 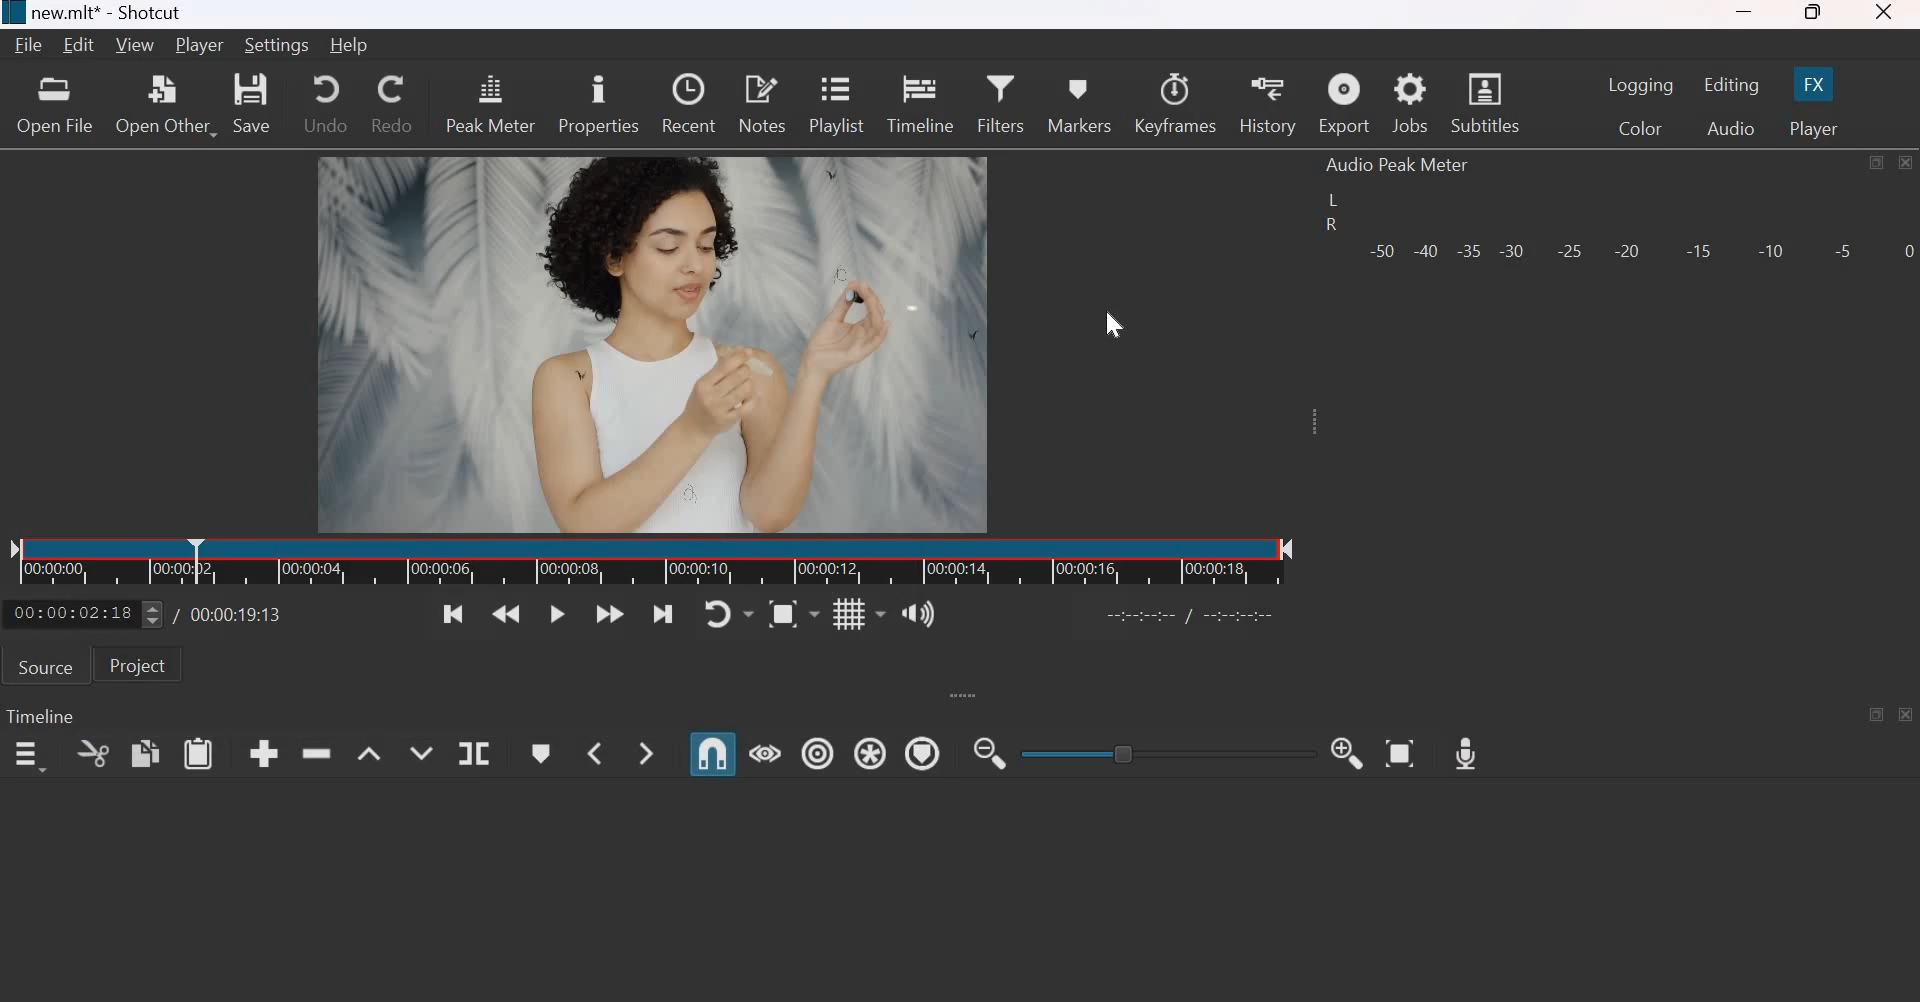 What do you see at coordinates (1329, 226) in the screenshot?
I see `Right` at bounding box center [1329, 226].